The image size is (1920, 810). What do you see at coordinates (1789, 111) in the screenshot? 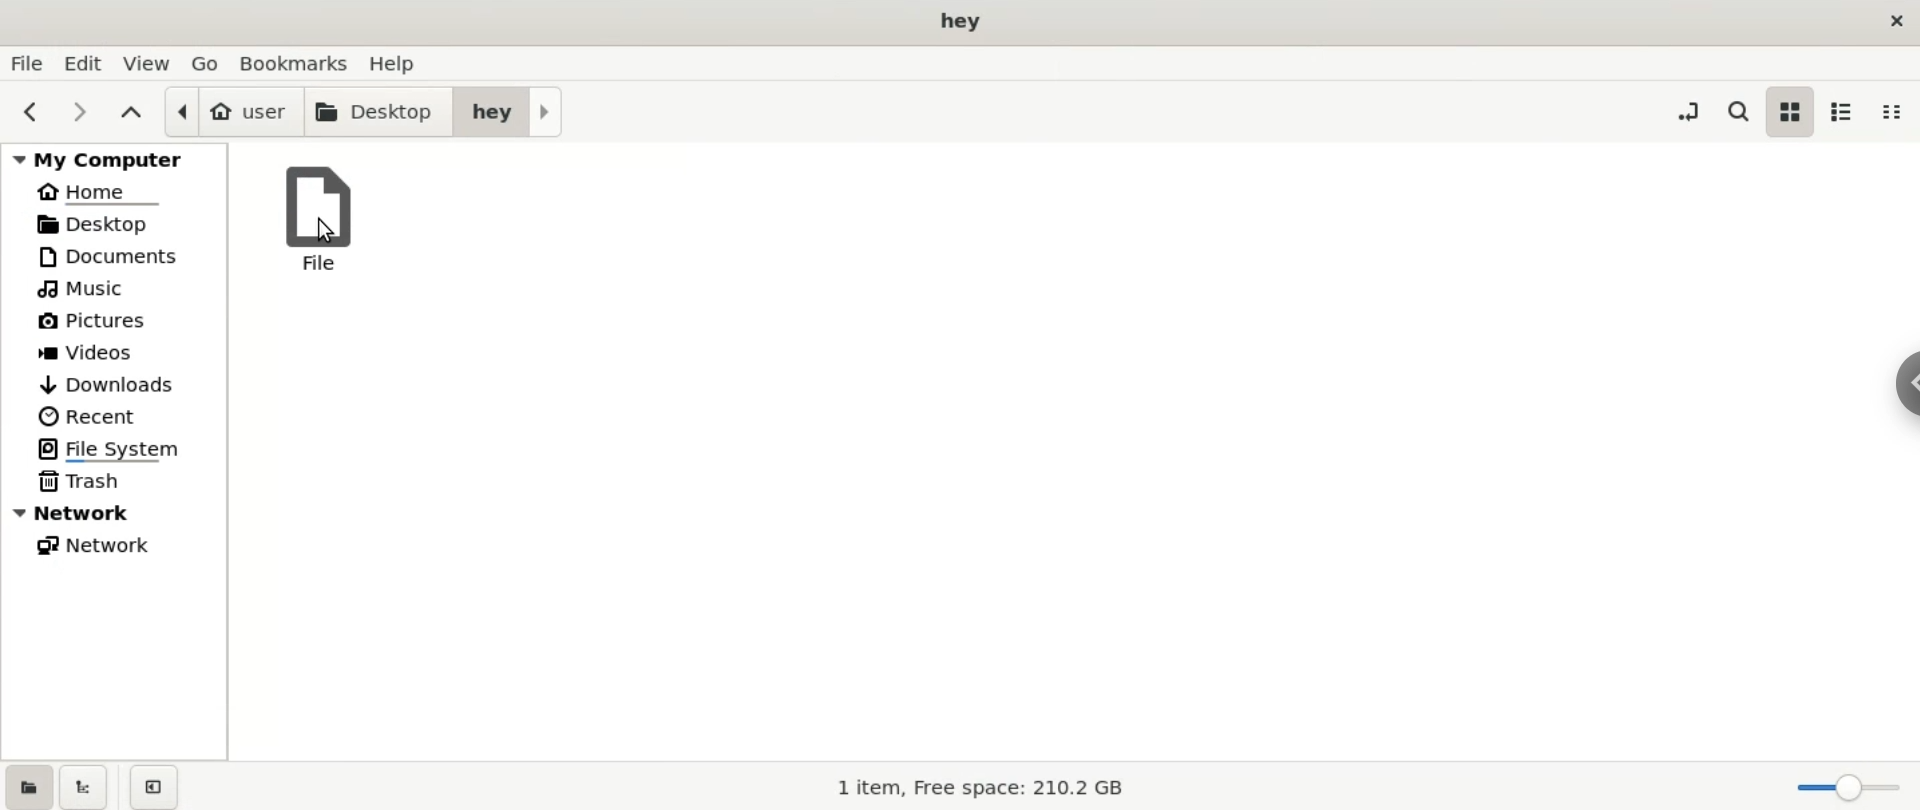
I see `icon view` at bounding box center [1789, 111].